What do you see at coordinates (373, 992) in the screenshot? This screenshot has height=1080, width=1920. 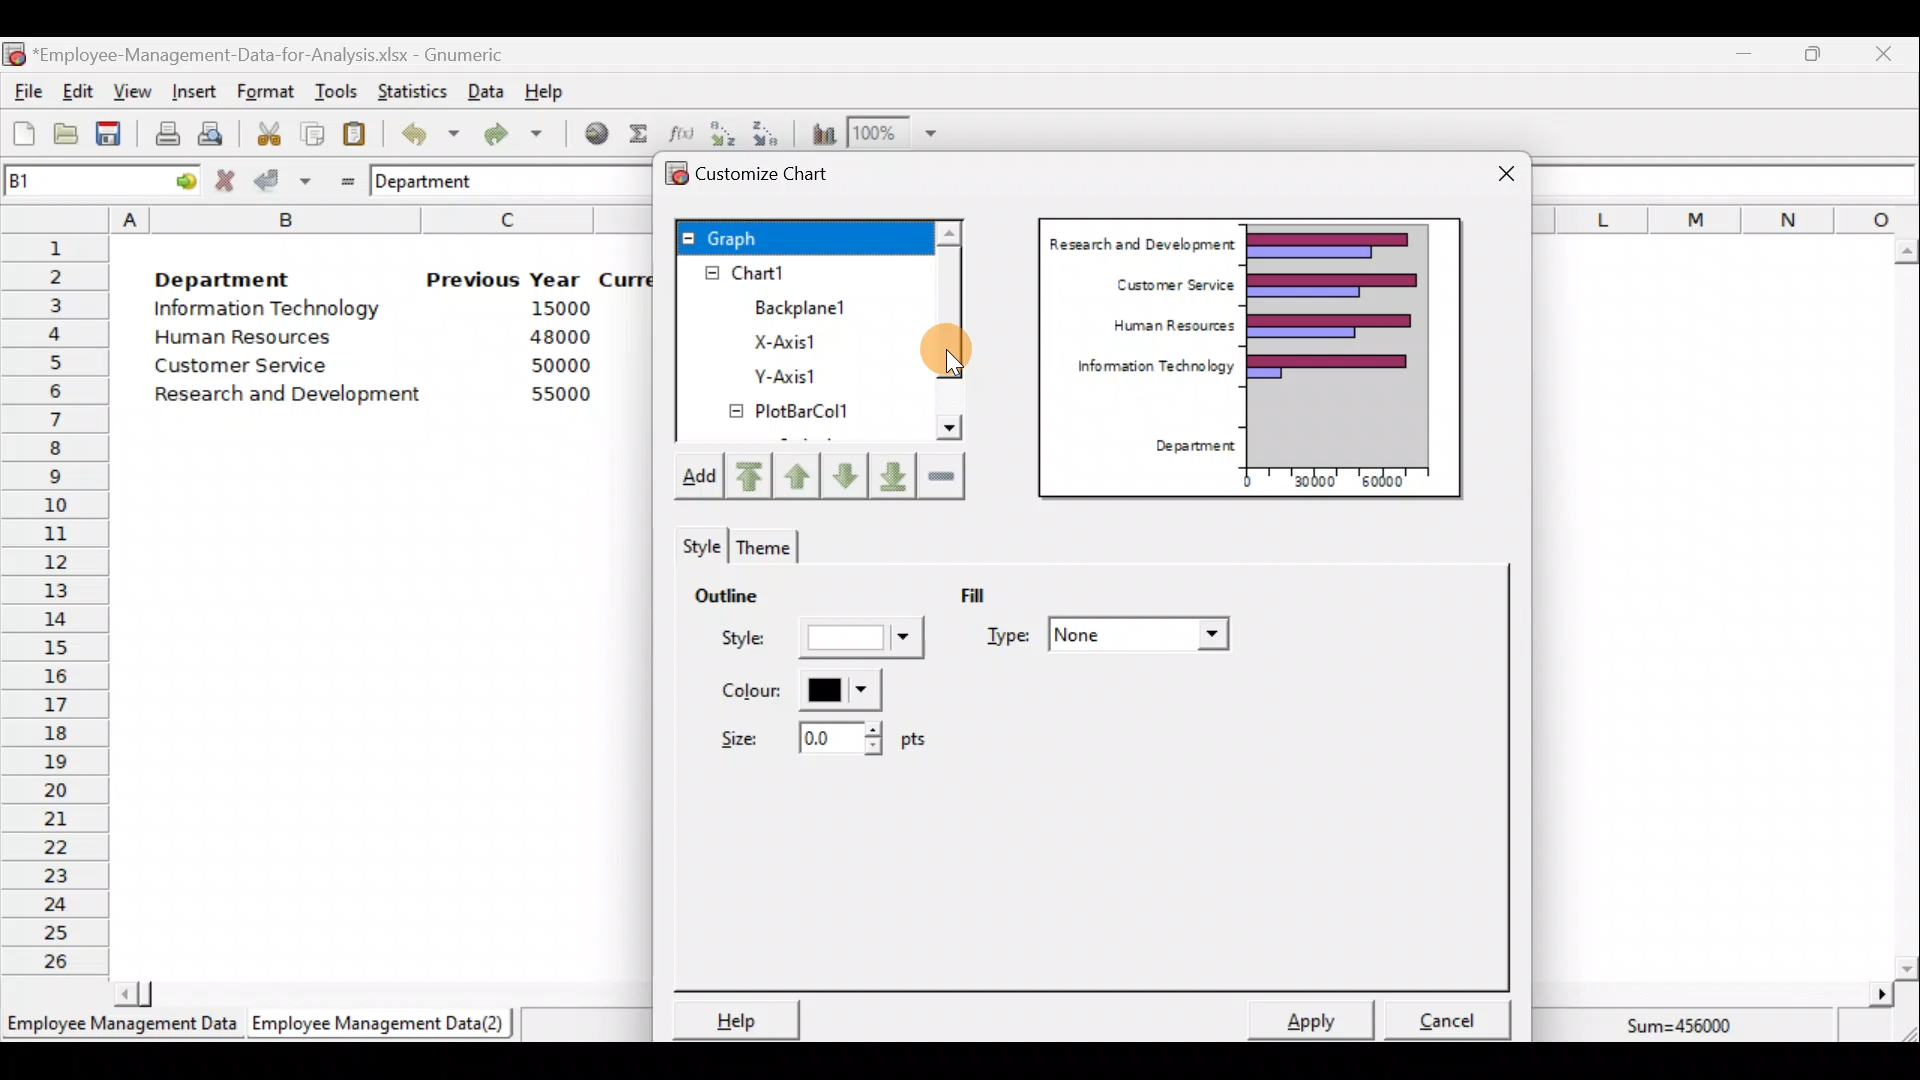 I see `Scroll bar` at bounding box center [373, 992].